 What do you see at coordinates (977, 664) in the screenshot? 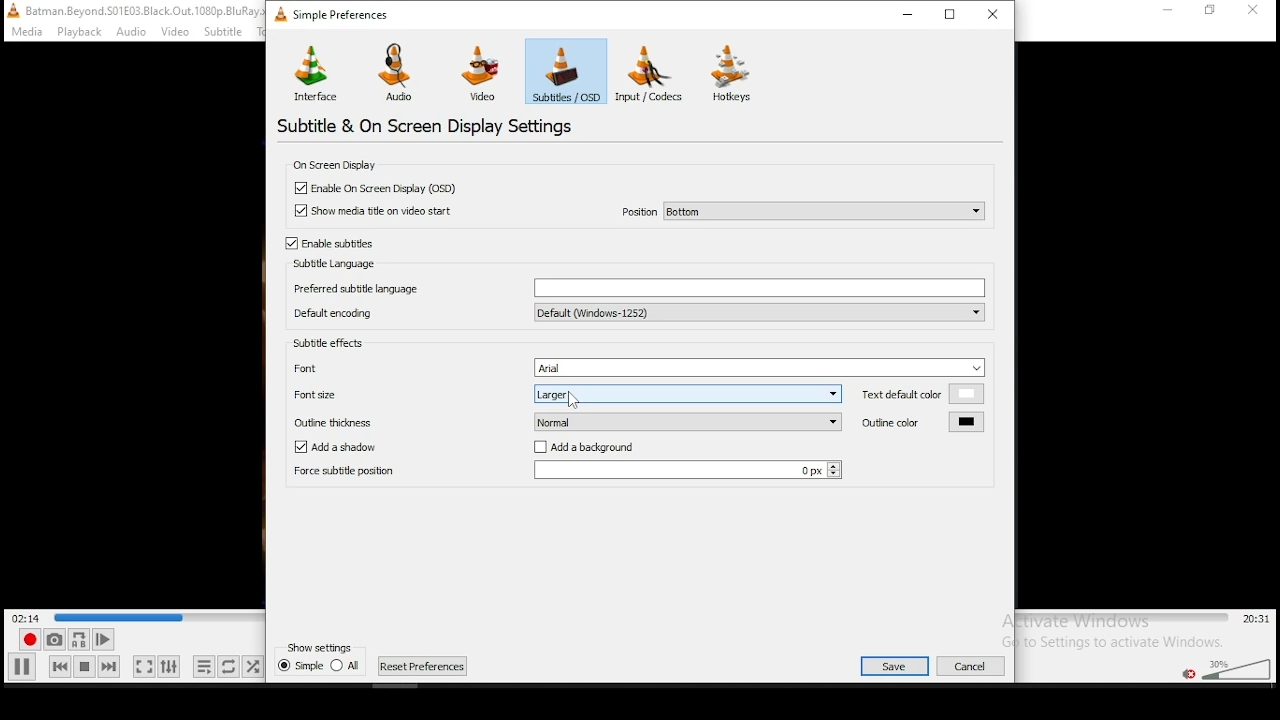
I see `` at bounding box center [977, 664].